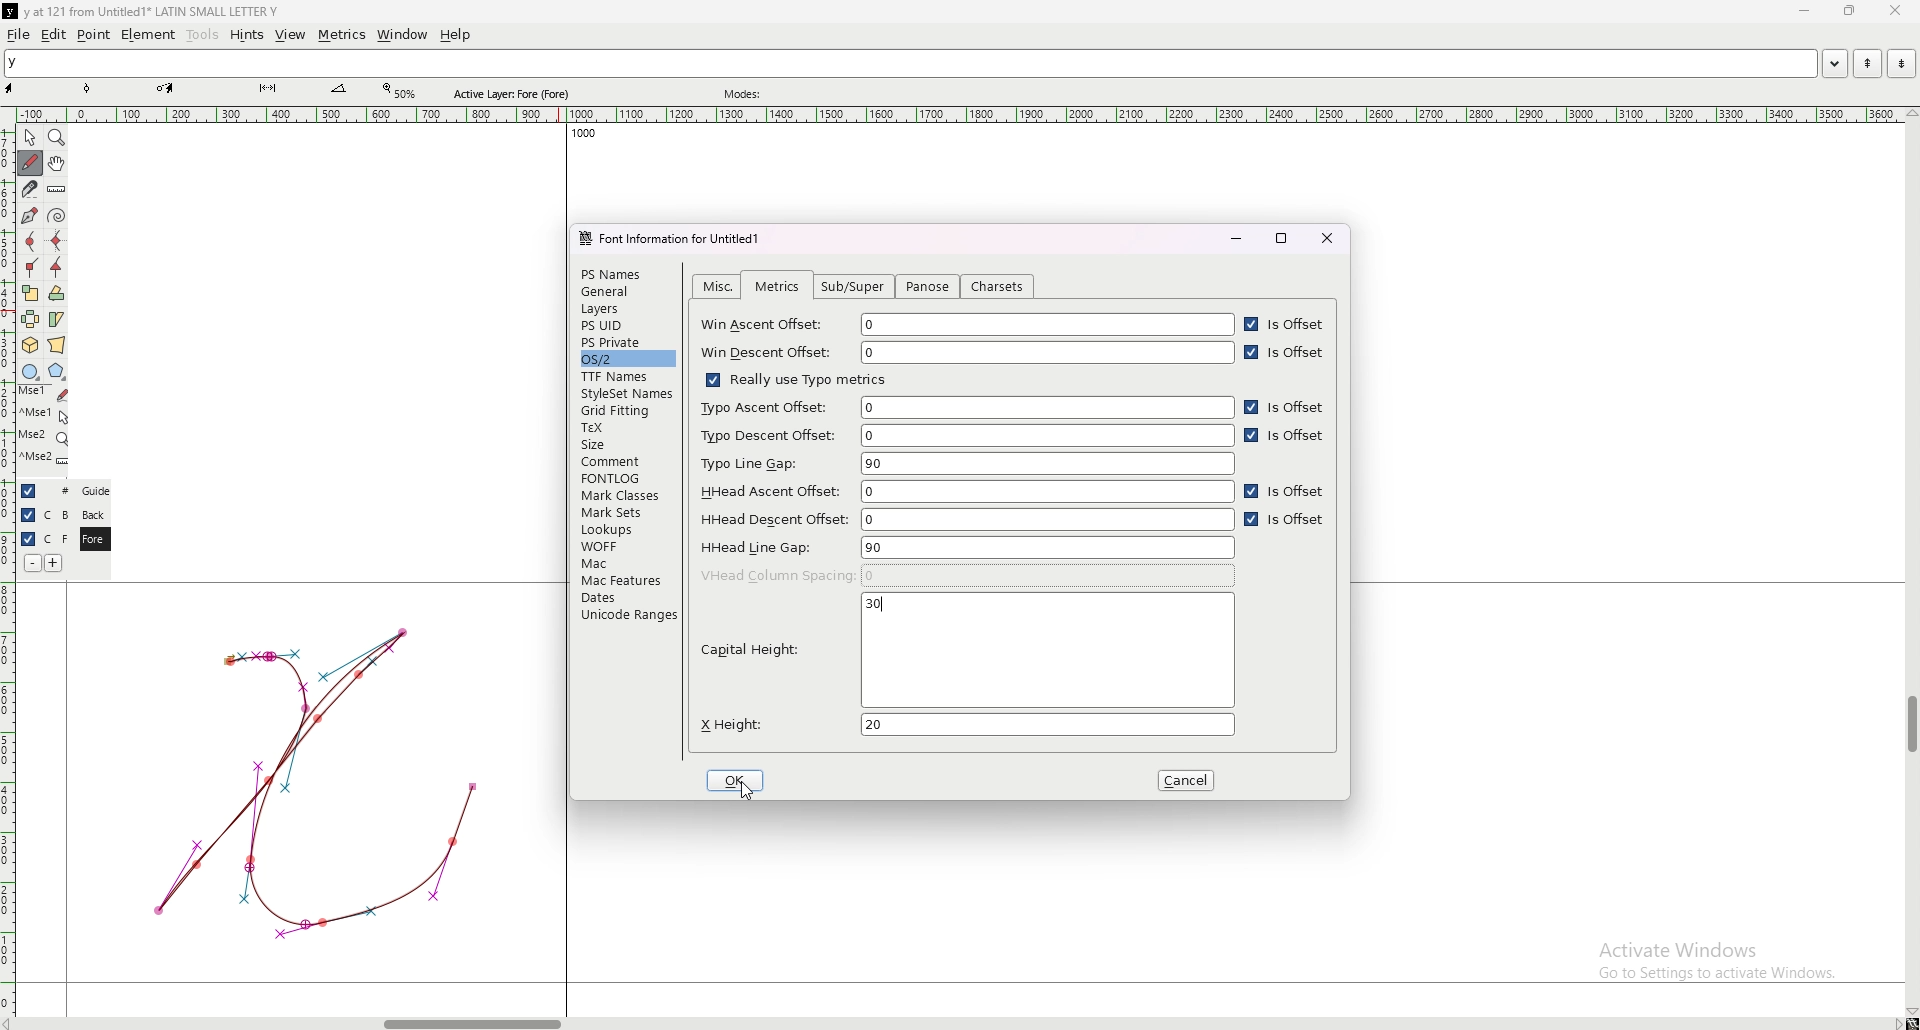  Describe the element at coordinates (1288, 437) in the screenshot. I see `is offset` at that location.